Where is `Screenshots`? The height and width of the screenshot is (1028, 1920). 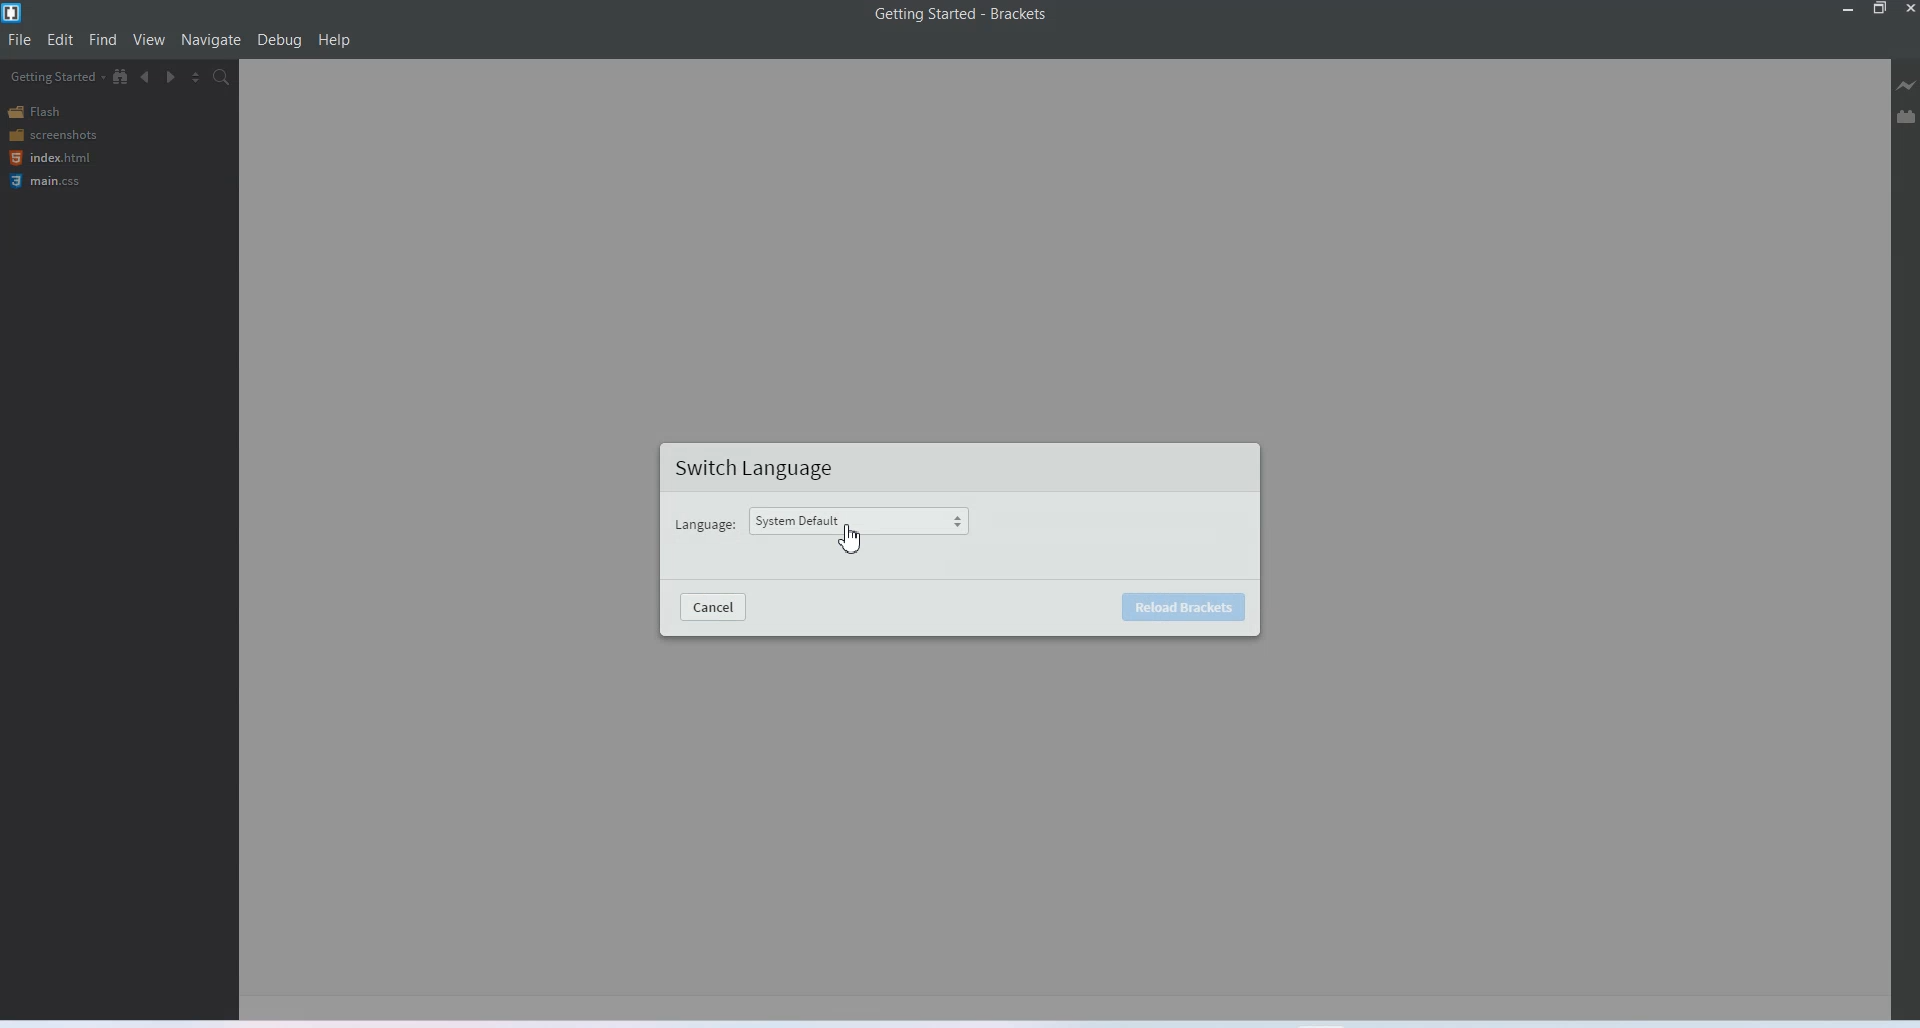
Screenshots is located at coordinates (52, 135).